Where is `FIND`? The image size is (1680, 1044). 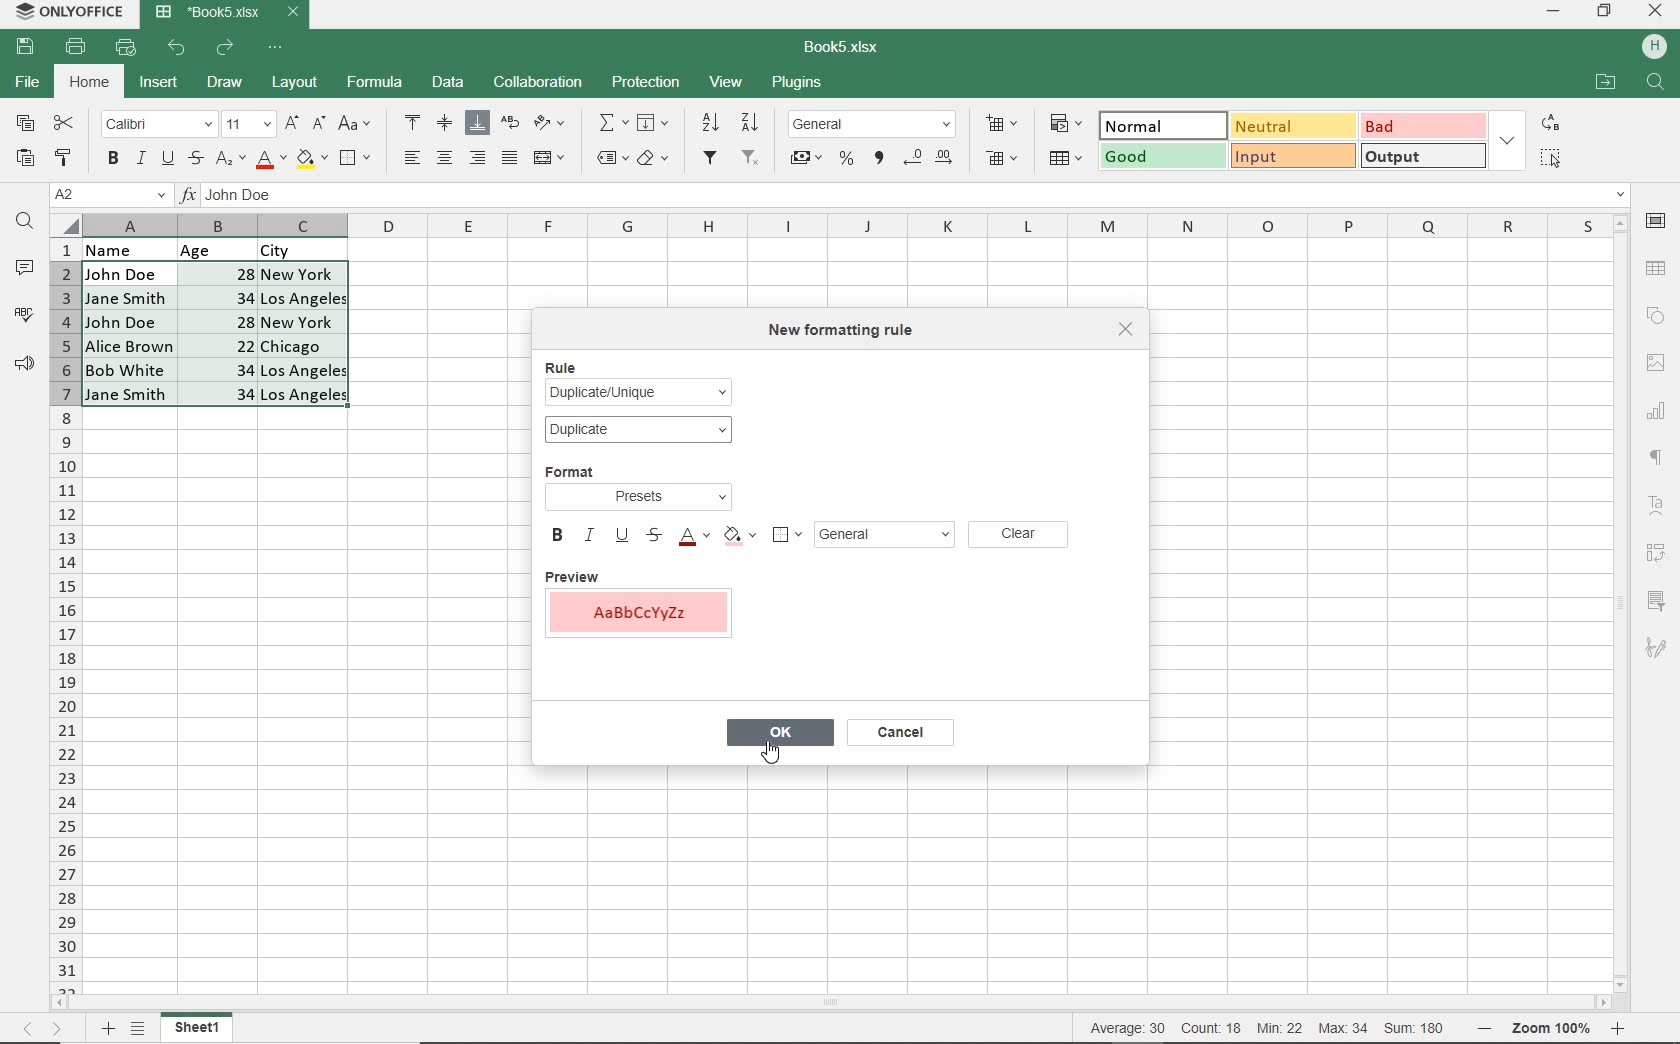
FIND is located at coordinates (25, 223).